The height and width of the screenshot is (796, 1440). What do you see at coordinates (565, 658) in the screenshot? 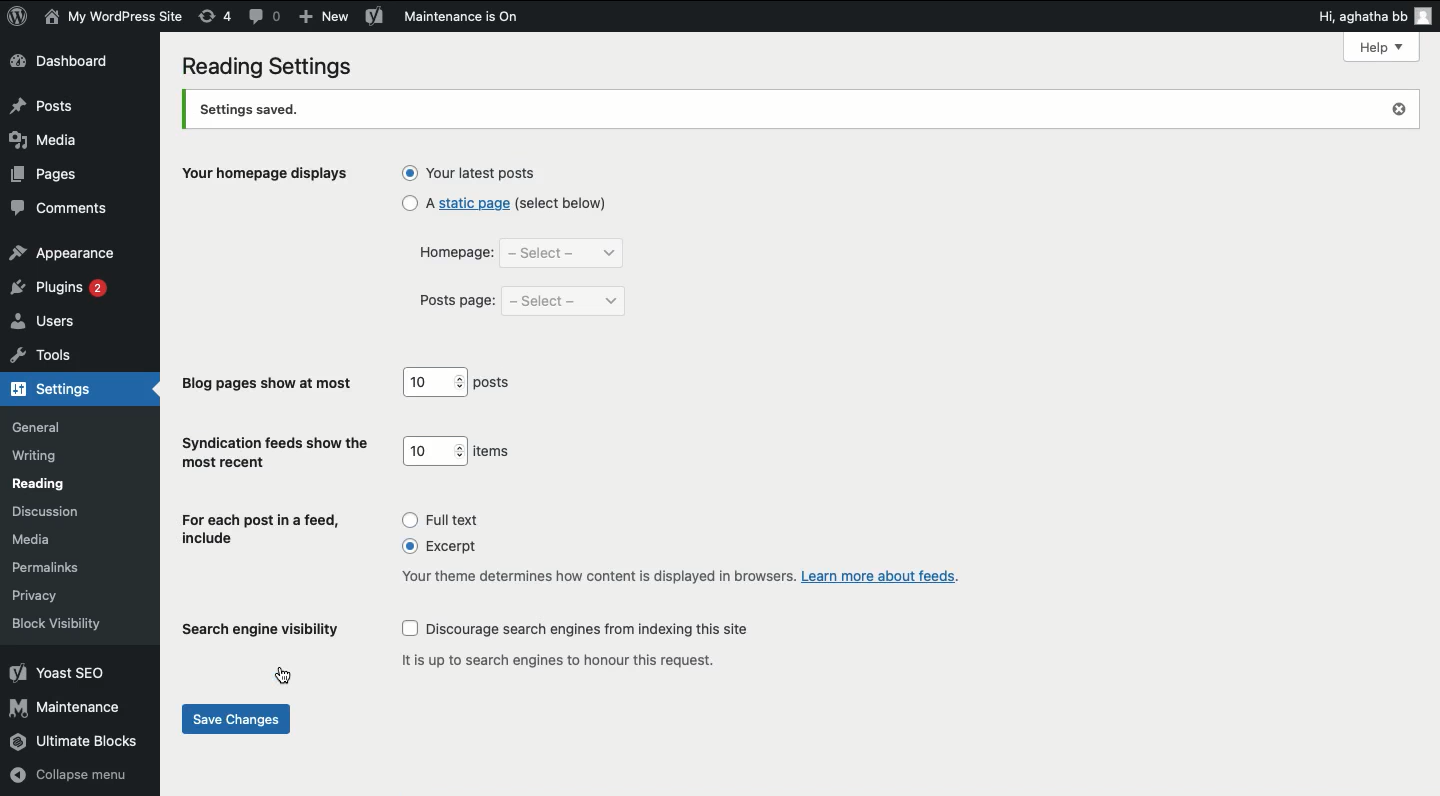
I see `it is up to search engines to honour this request` at bounding box center [565, 658].